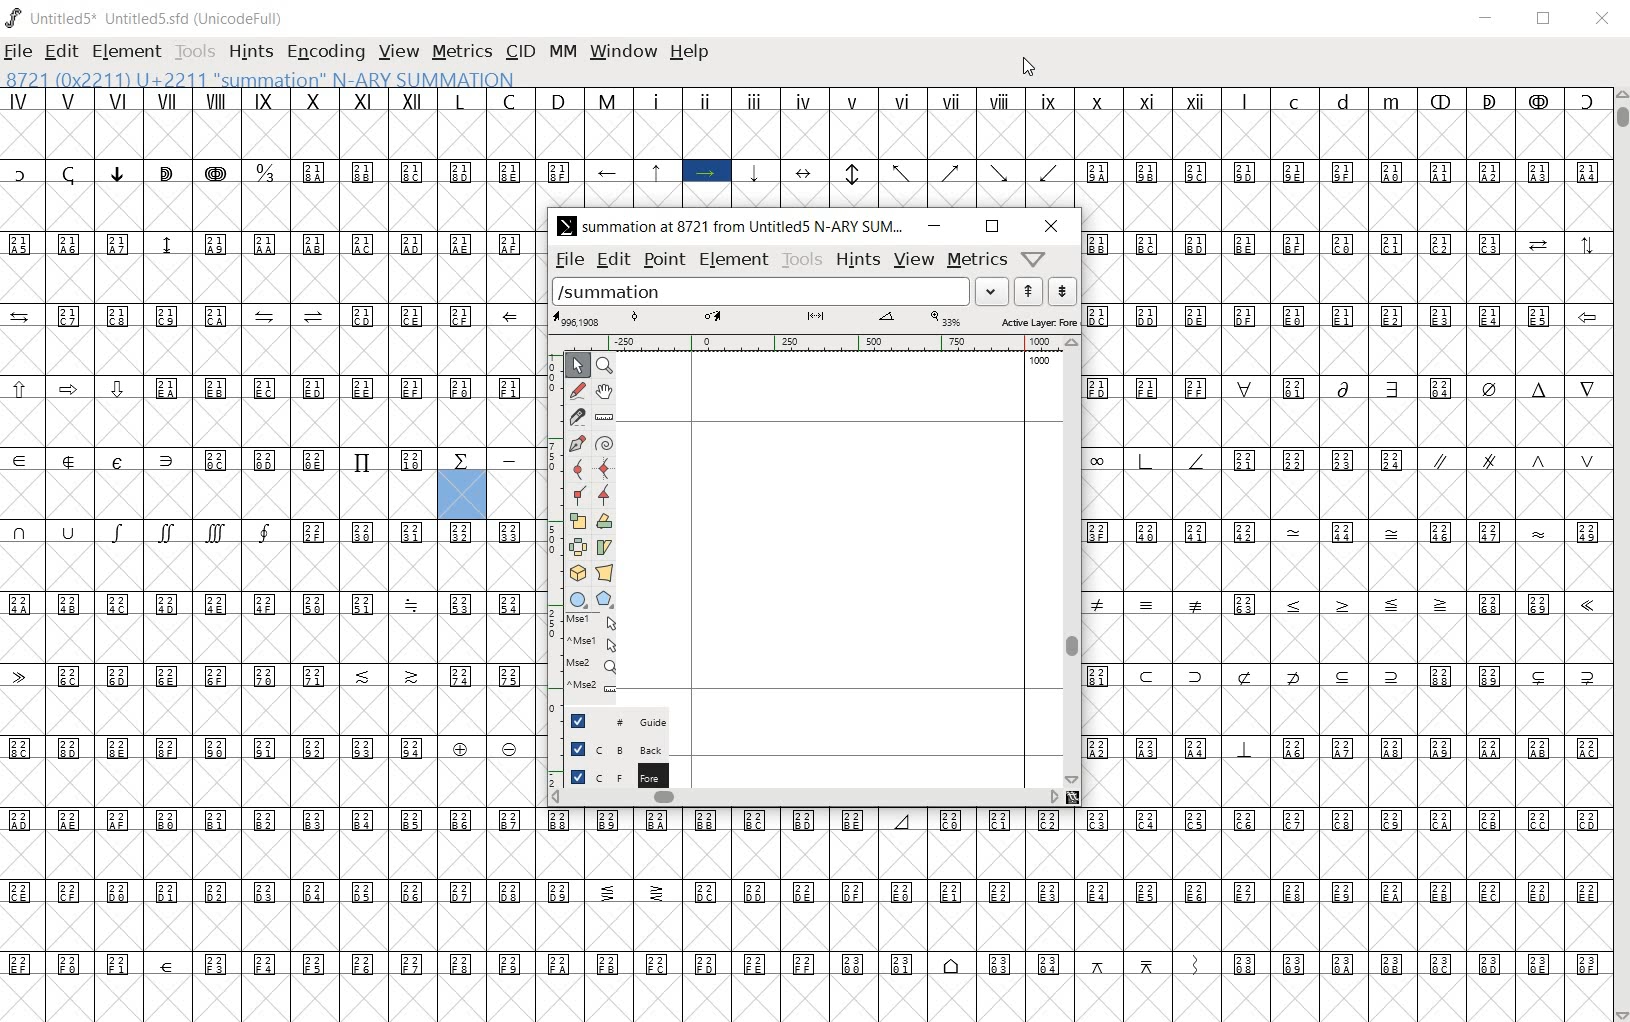  Describe the element at coordinates (606, 574) in the screenshot. I see `perform a perspective transformation on the selection` at that location.